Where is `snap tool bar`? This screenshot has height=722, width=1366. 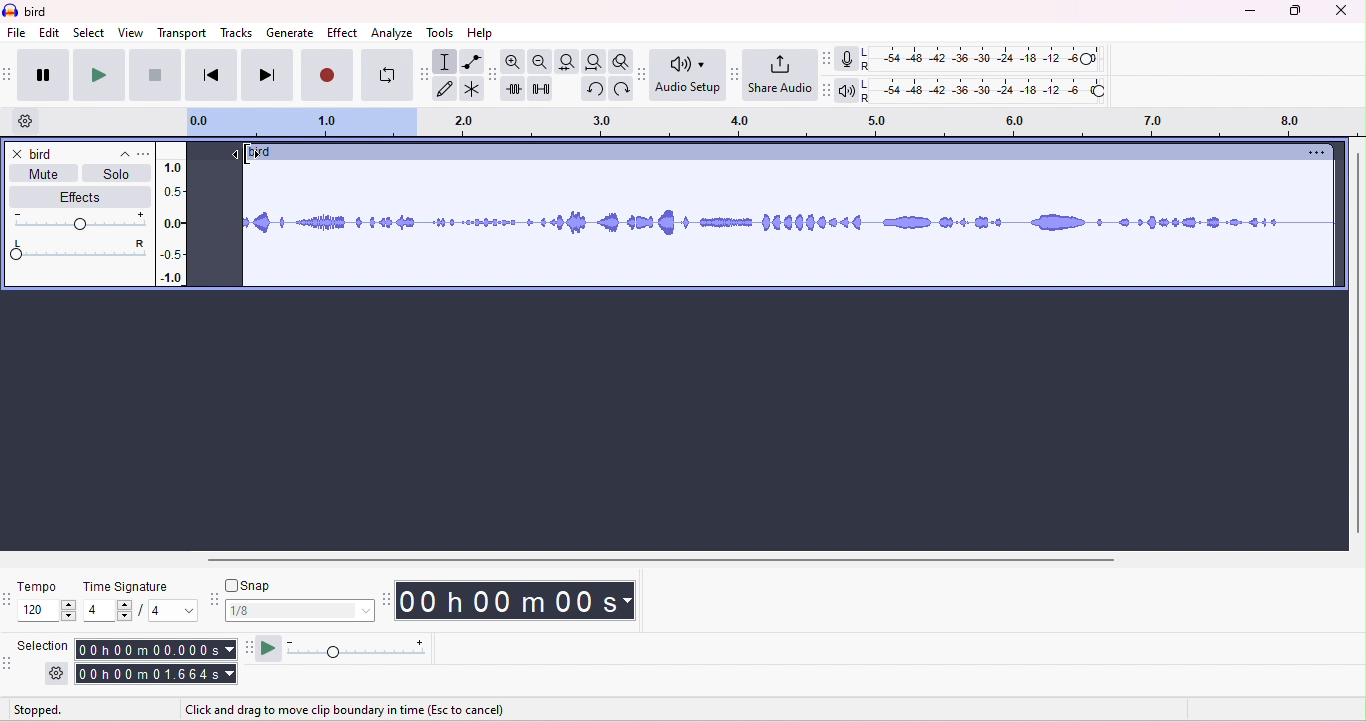
snap tool bar is located at coordinates (213, 597).